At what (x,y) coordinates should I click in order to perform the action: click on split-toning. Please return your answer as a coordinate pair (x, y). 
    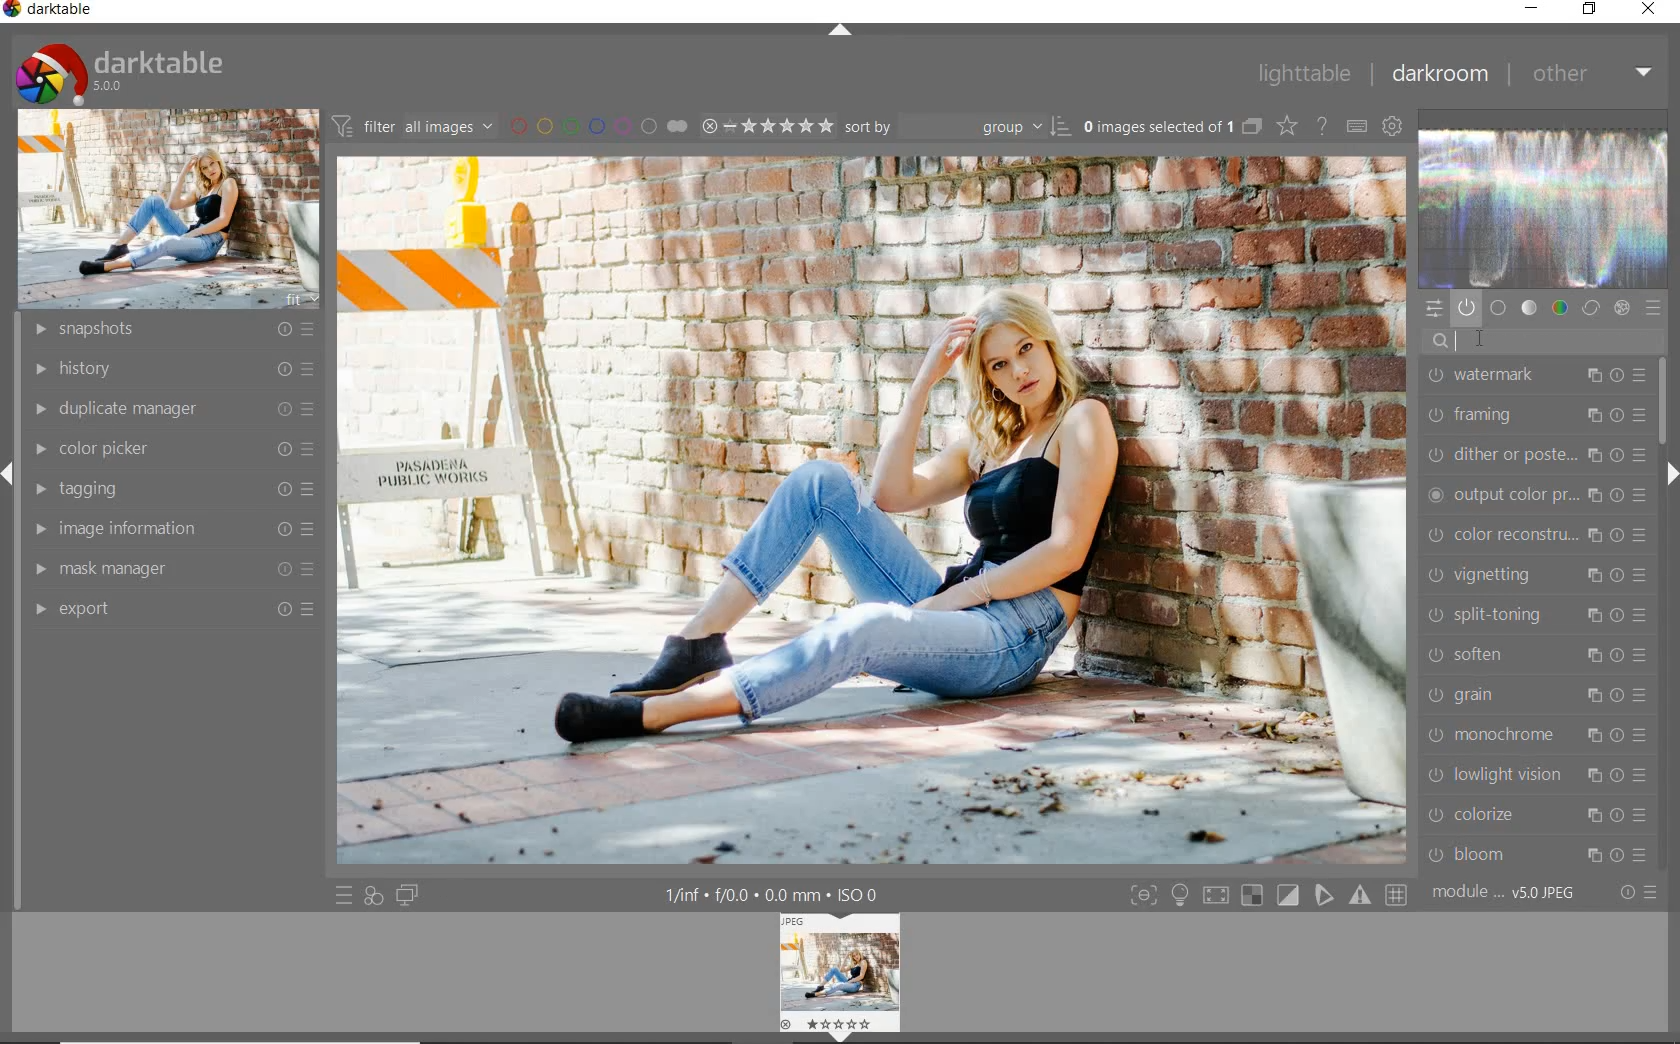
    Looking at the image, I should click on (1534, 618).